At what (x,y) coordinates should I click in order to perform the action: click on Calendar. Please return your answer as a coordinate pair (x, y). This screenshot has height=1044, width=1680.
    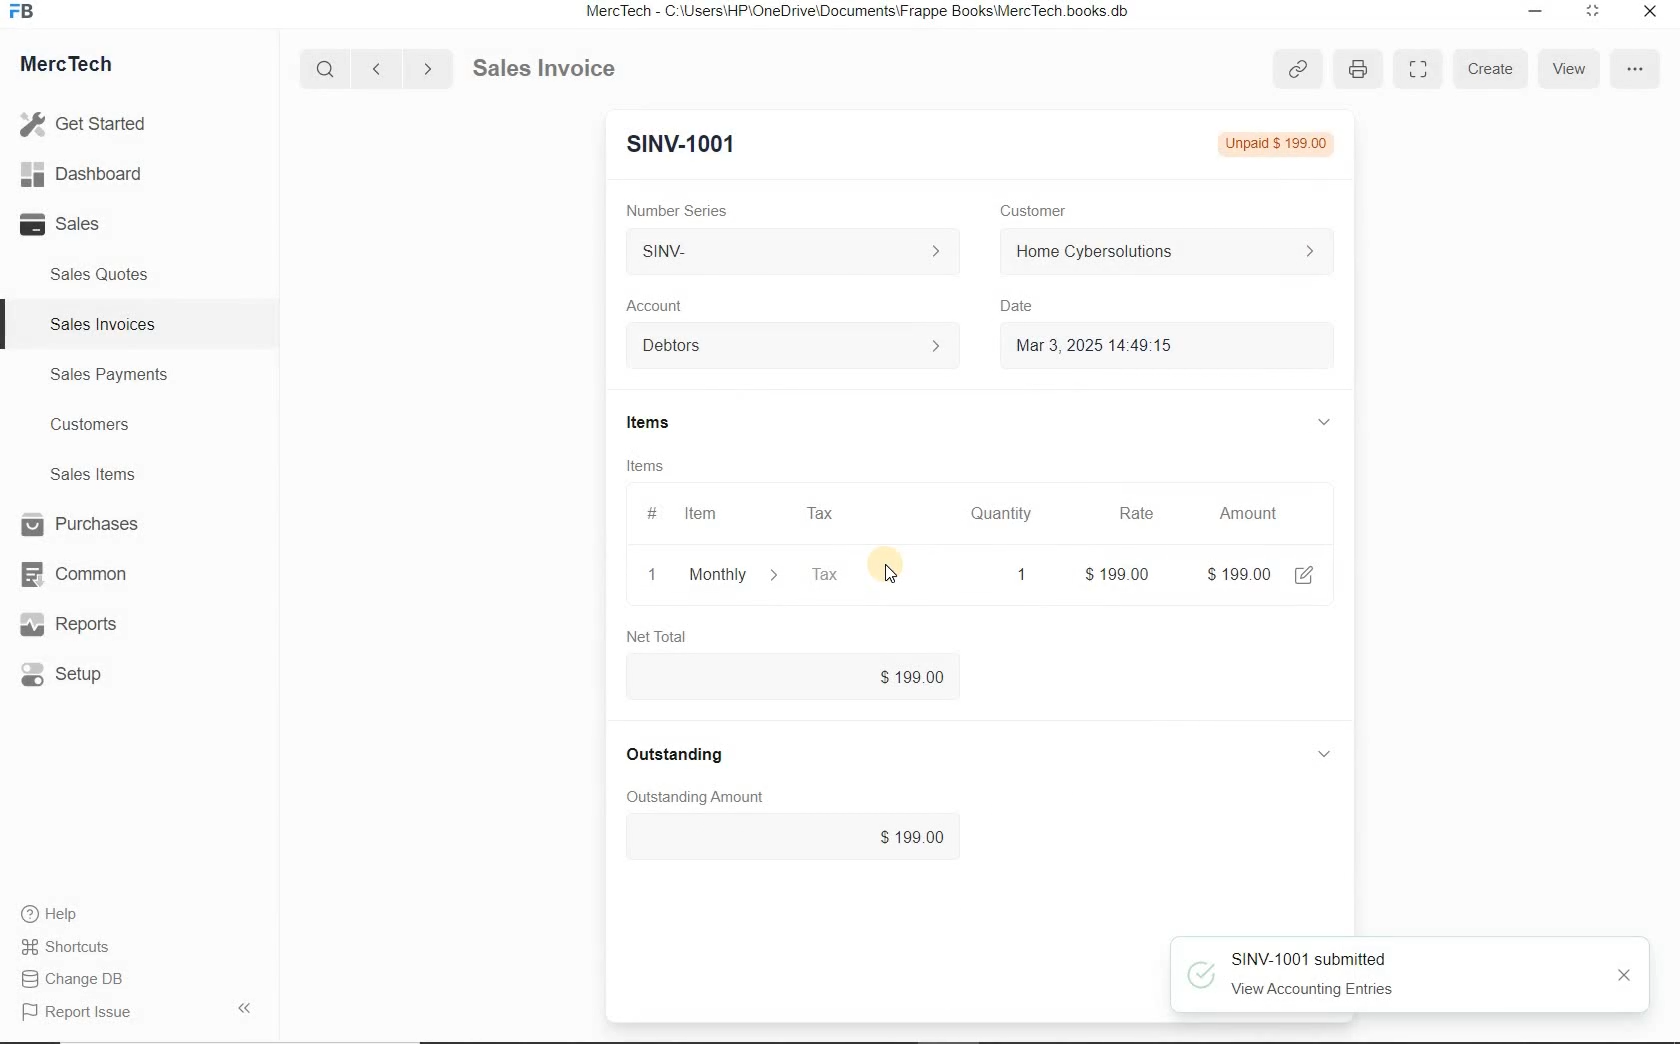
    Looking at the image, I should click on (1296, 348).